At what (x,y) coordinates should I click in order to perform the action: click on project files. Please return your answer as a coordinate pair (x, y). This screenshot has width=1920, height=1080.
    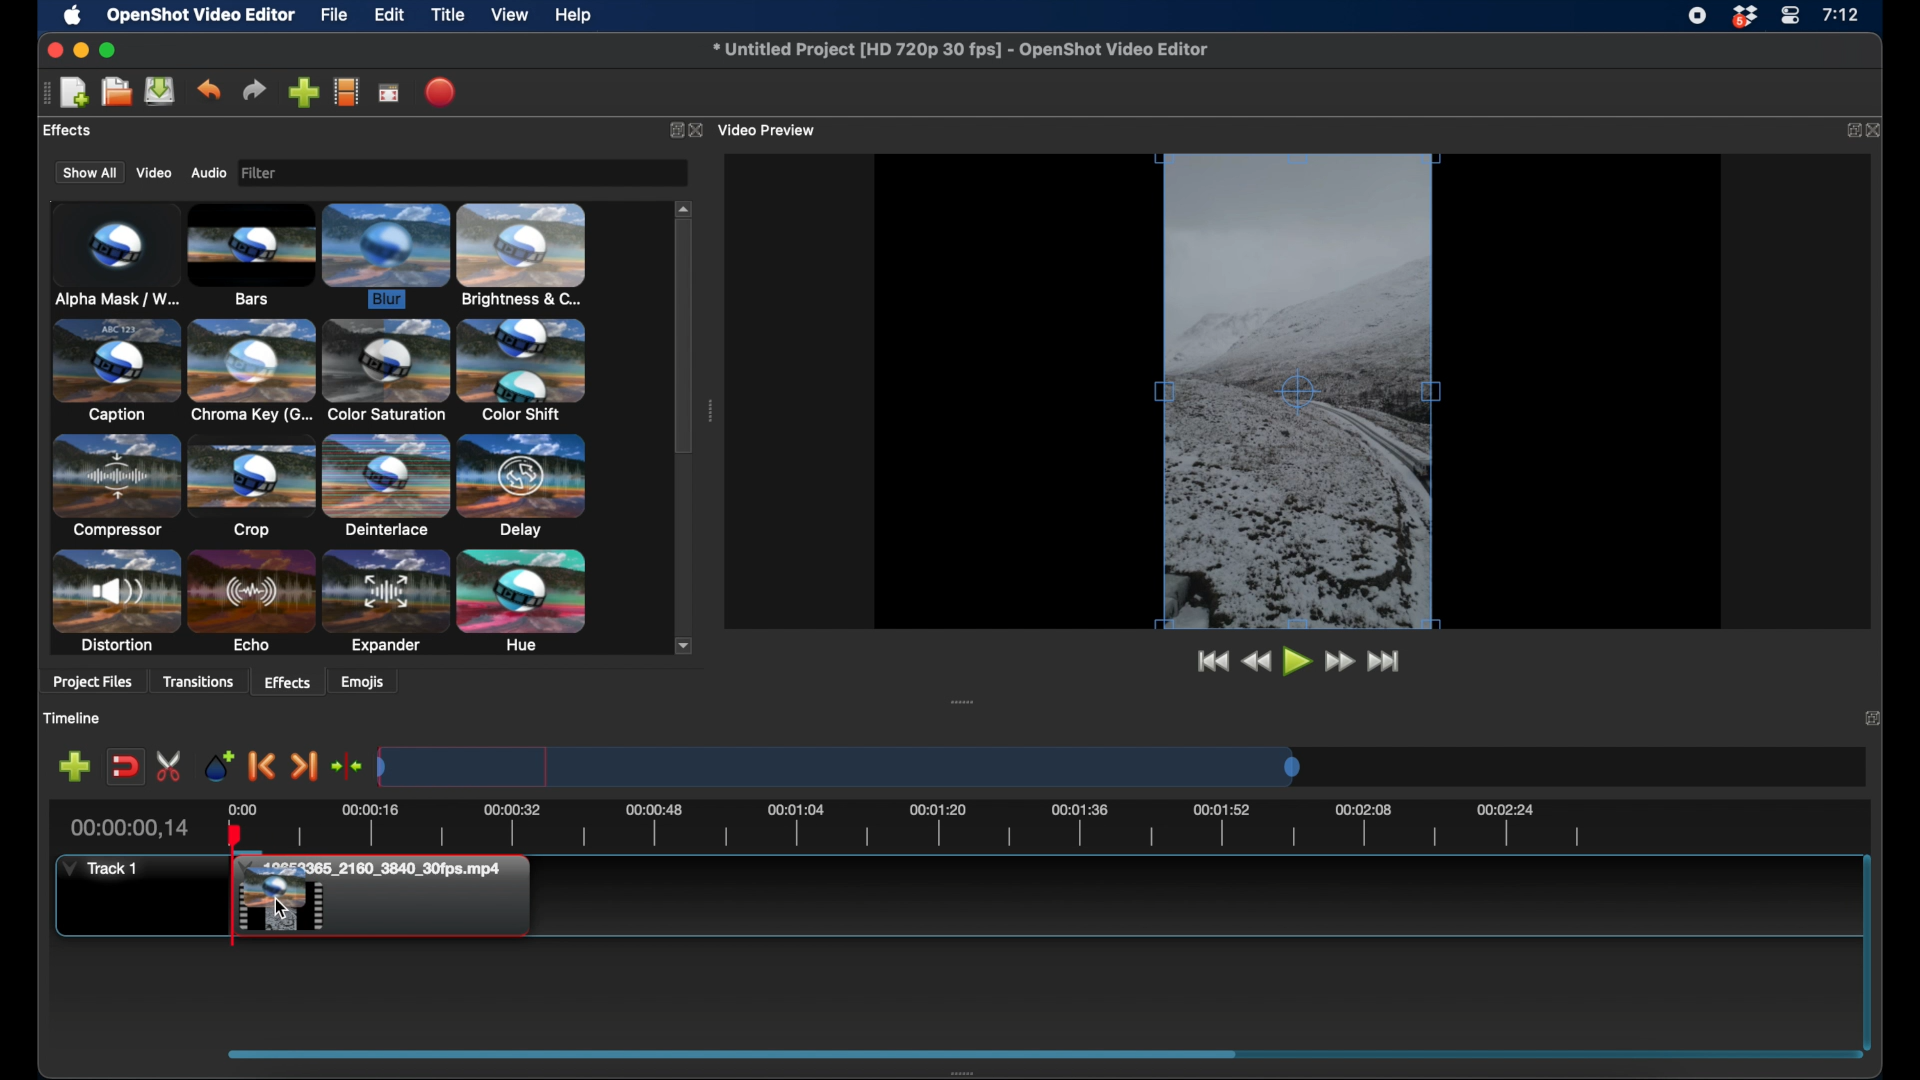
    Looking at the image, I should click on (85, 131).